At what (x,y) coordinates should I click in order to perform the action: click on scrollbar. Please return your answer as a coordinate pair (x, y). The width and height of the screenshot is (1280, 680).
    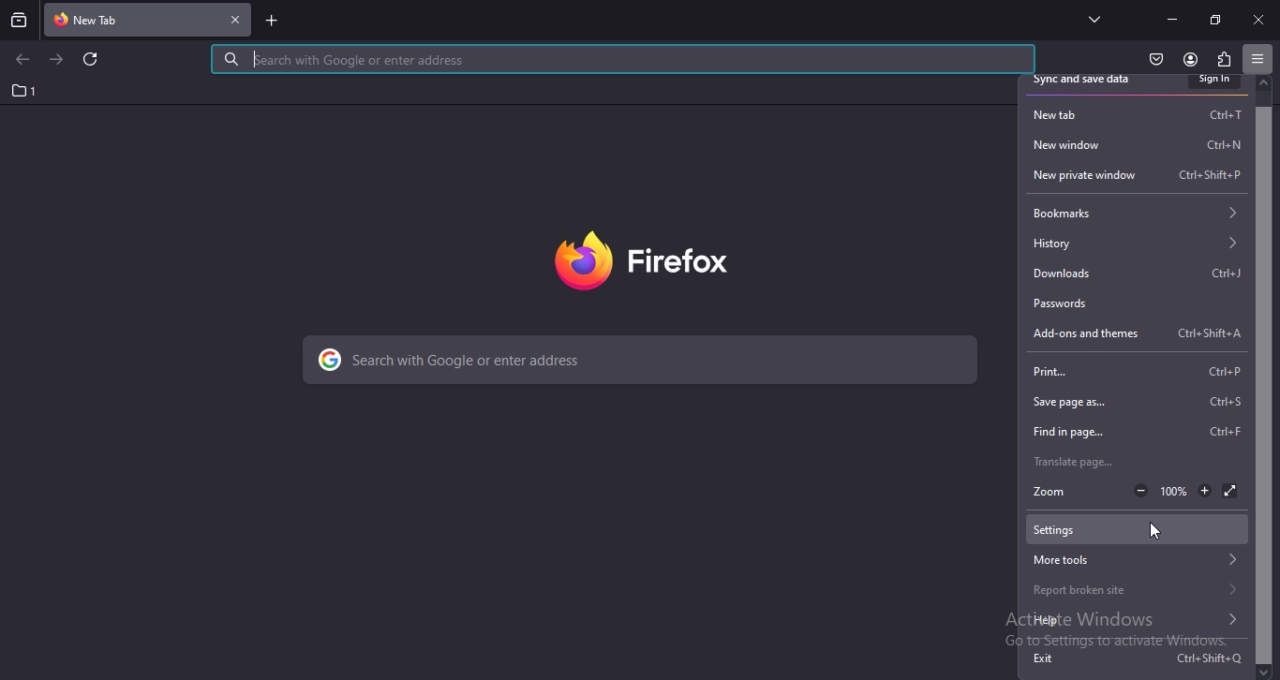
    Looking at the image, I should click on (1268, 380).